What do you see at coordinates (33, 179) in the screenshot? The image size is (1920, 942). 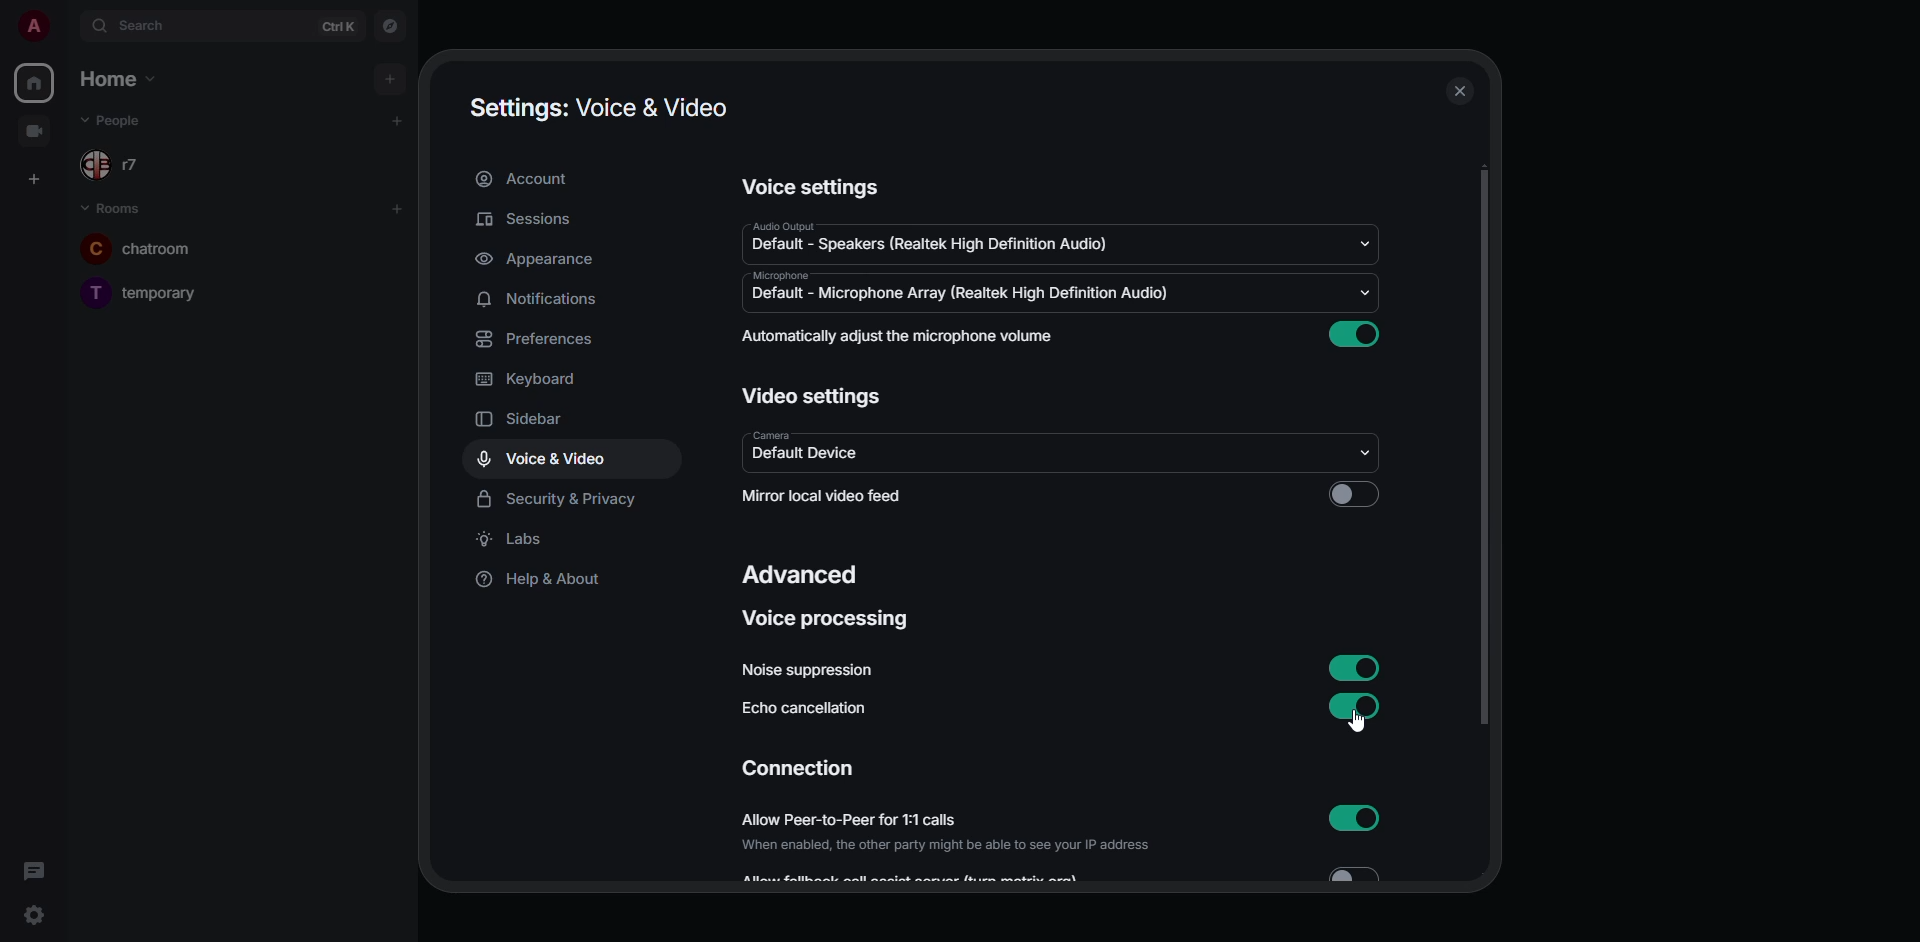 I see `create space` at bounding box center [33, 179].